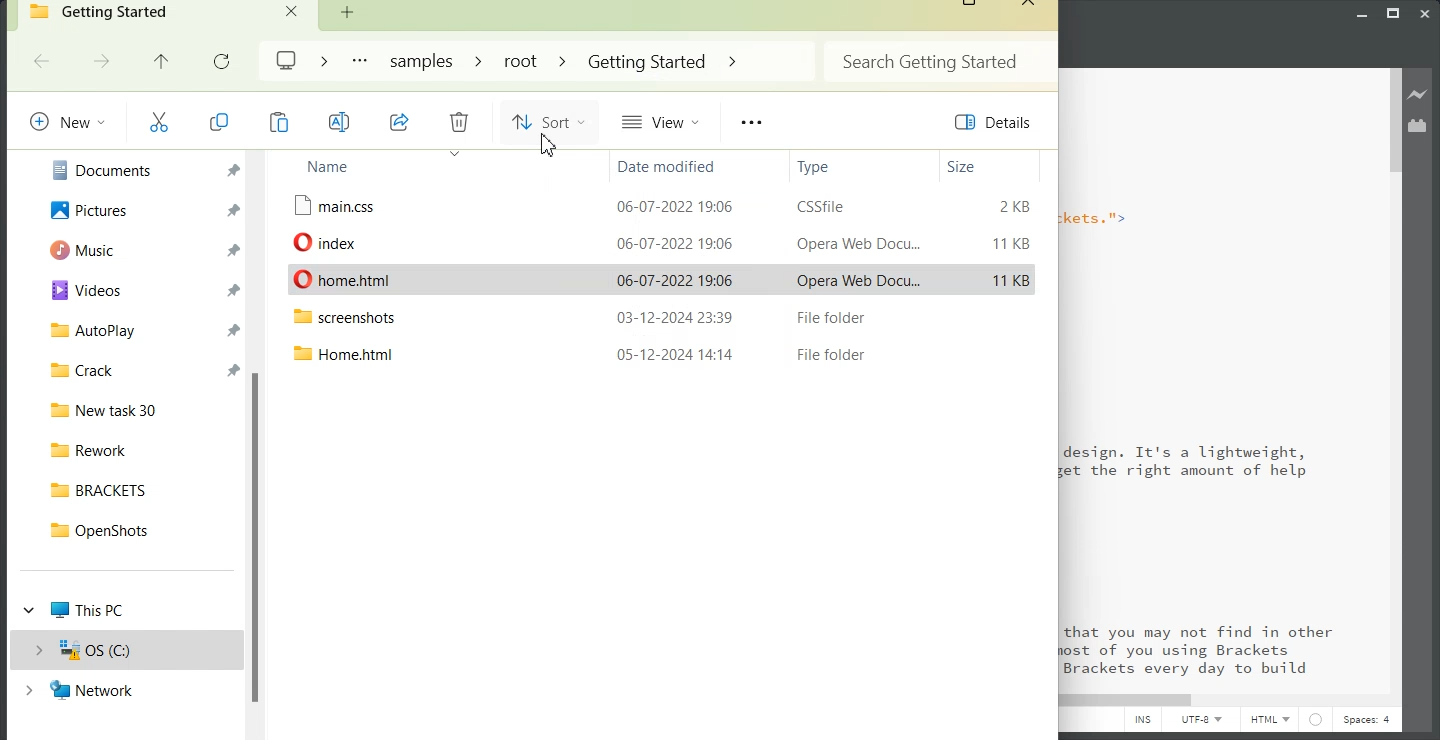 This screenshot has width=1440, height=740. Describe the element at coordinates (293, 10) in the screenshot. I see `Close` at that location.